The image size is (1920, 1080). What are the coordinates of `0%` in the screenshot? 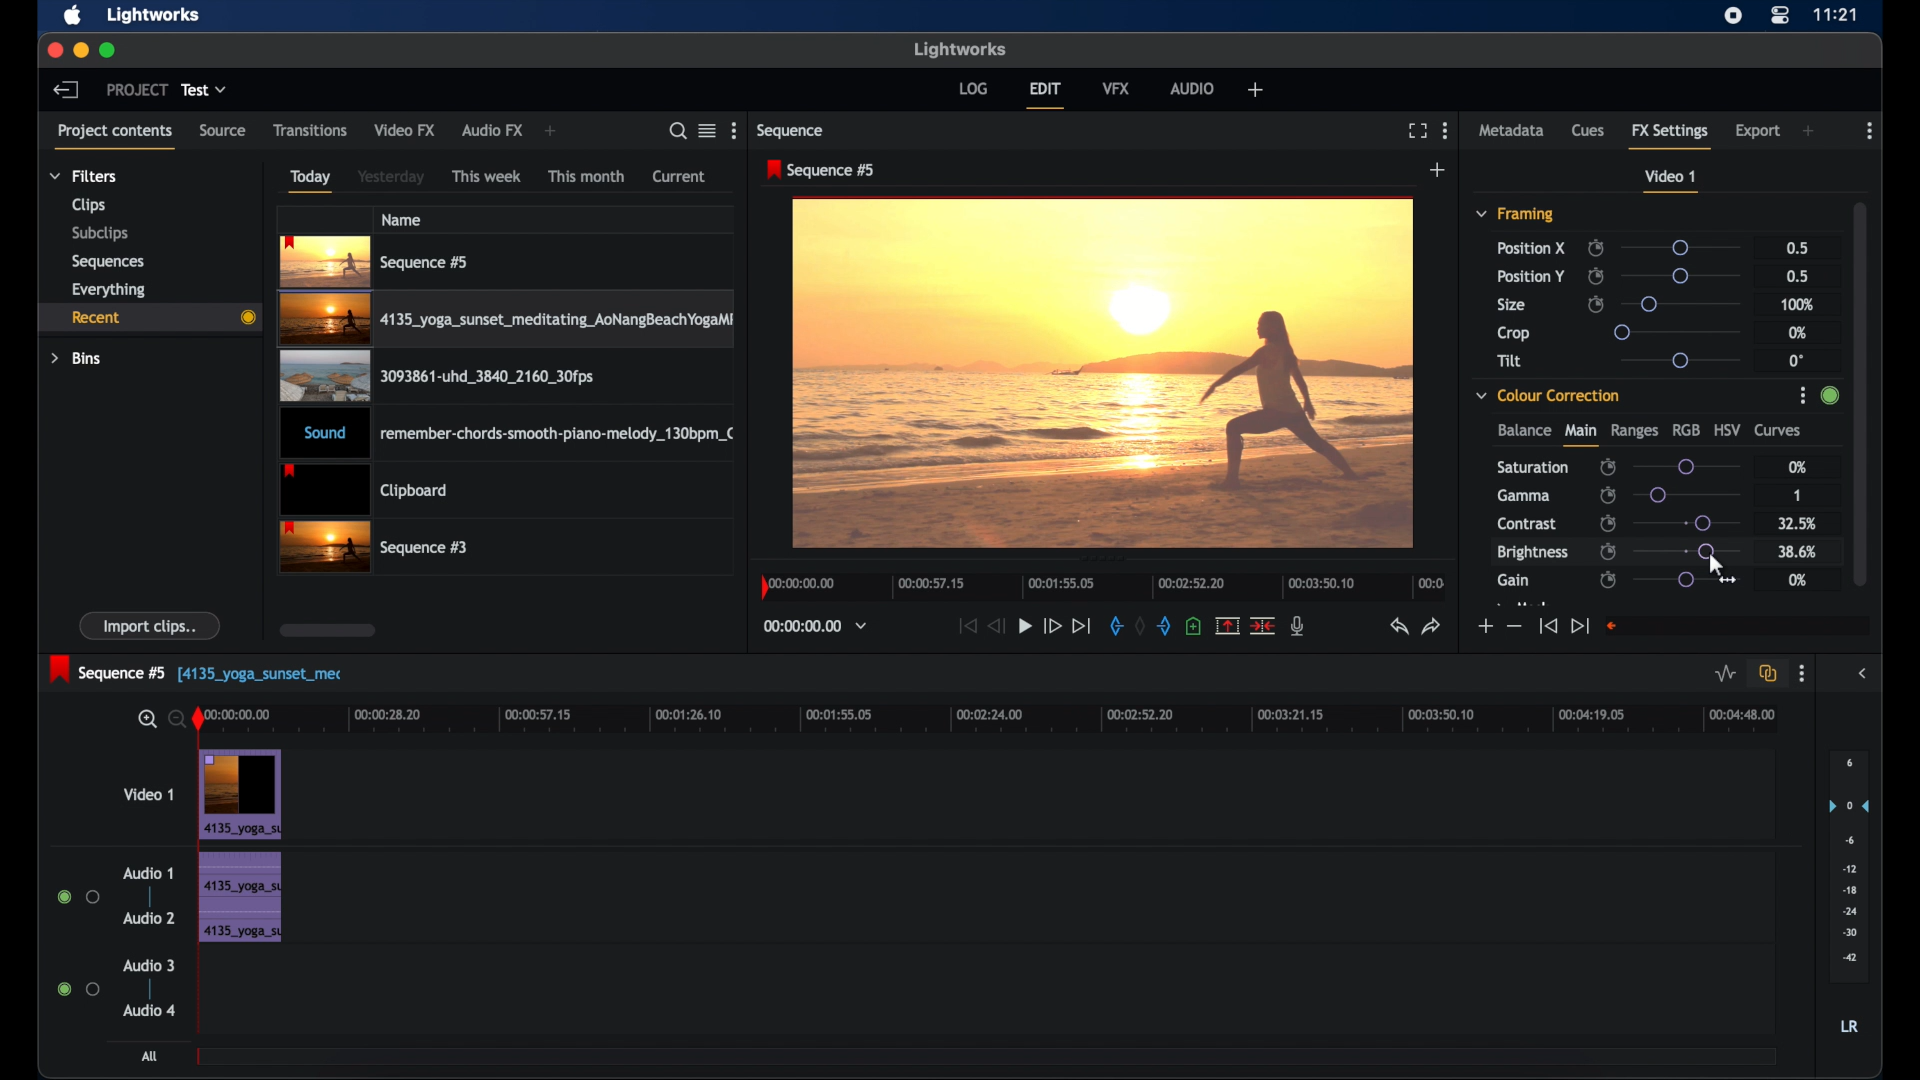 It's located at (1794, 469).